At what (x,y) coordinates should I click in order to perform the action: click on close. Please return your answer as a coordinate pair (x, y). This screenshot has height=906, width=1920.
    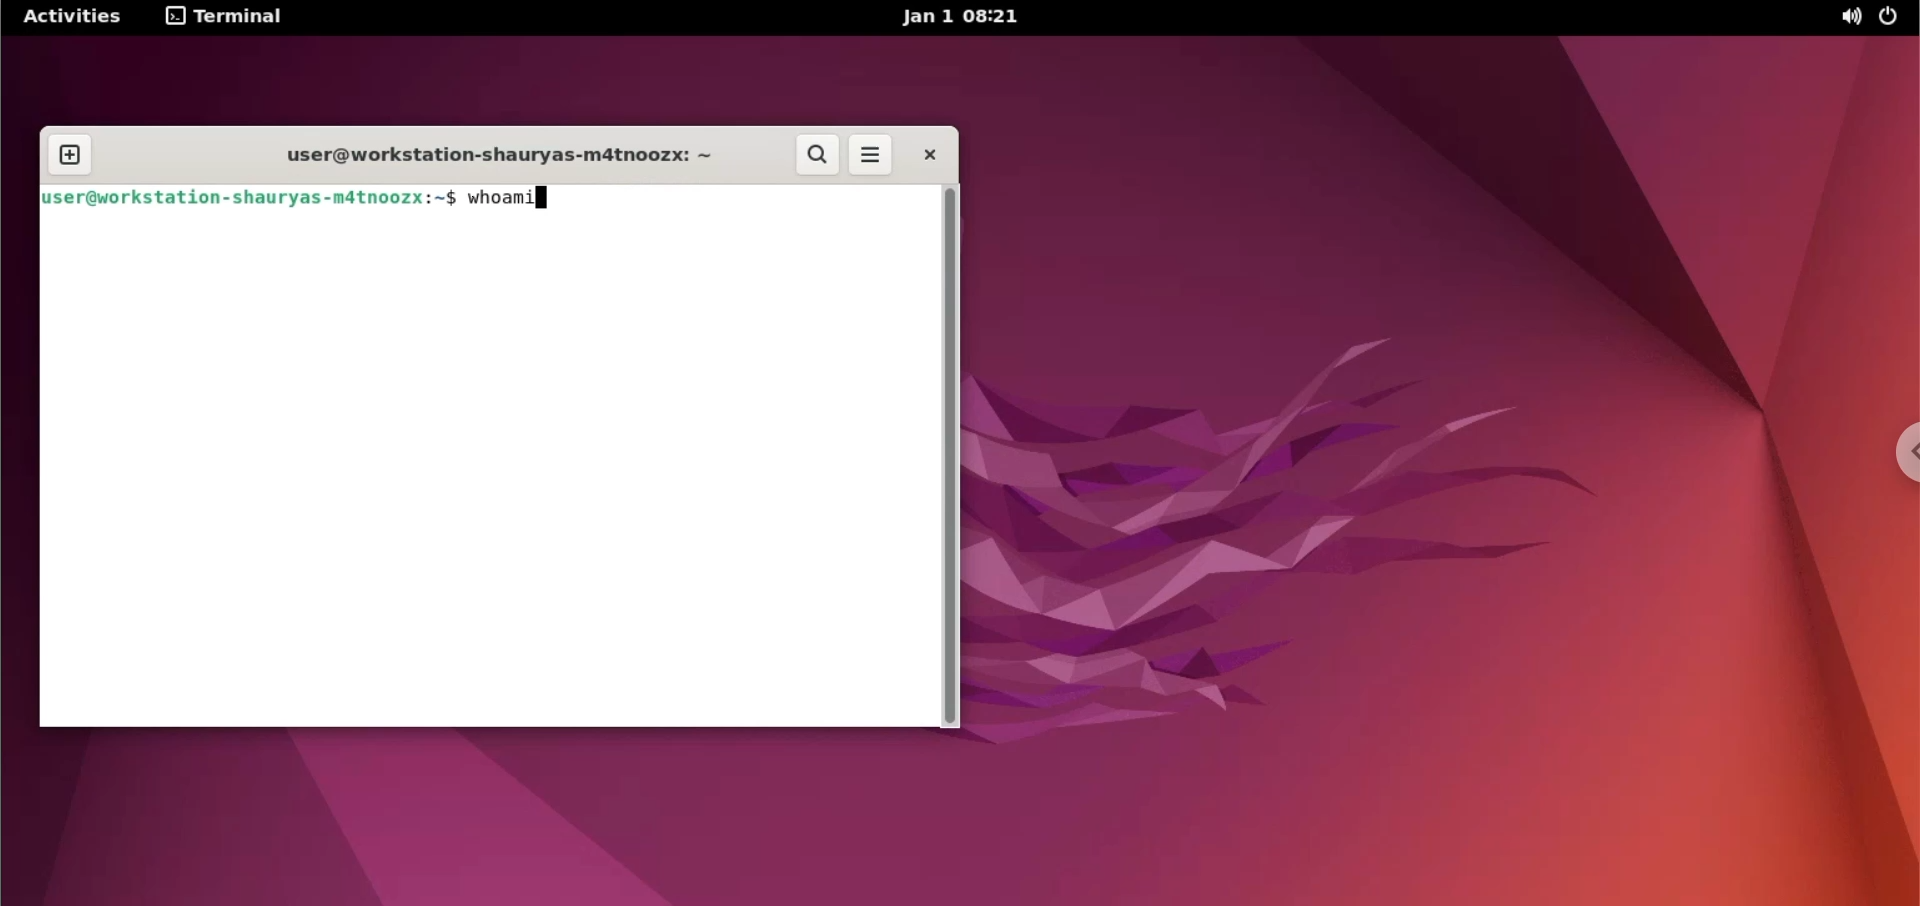
    Looking at the image, I should click on (921, 154).